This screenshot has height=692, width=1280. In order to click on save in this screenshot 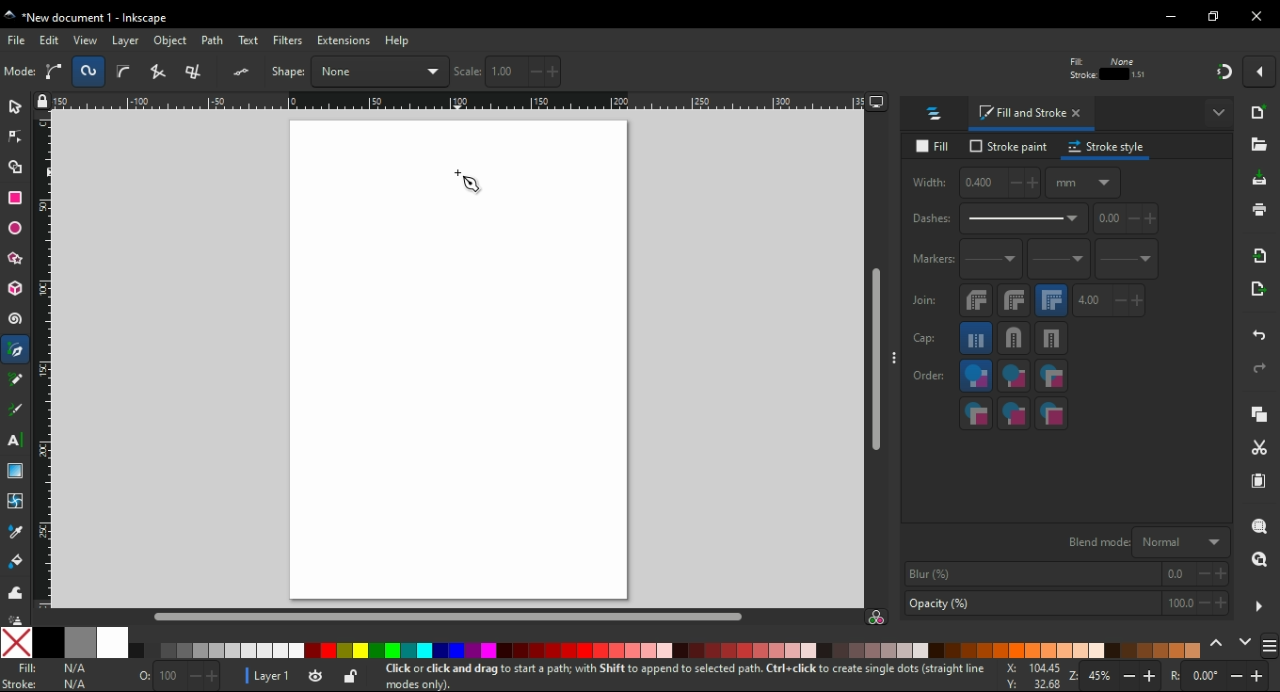, I will do `click(1260, 179)`.